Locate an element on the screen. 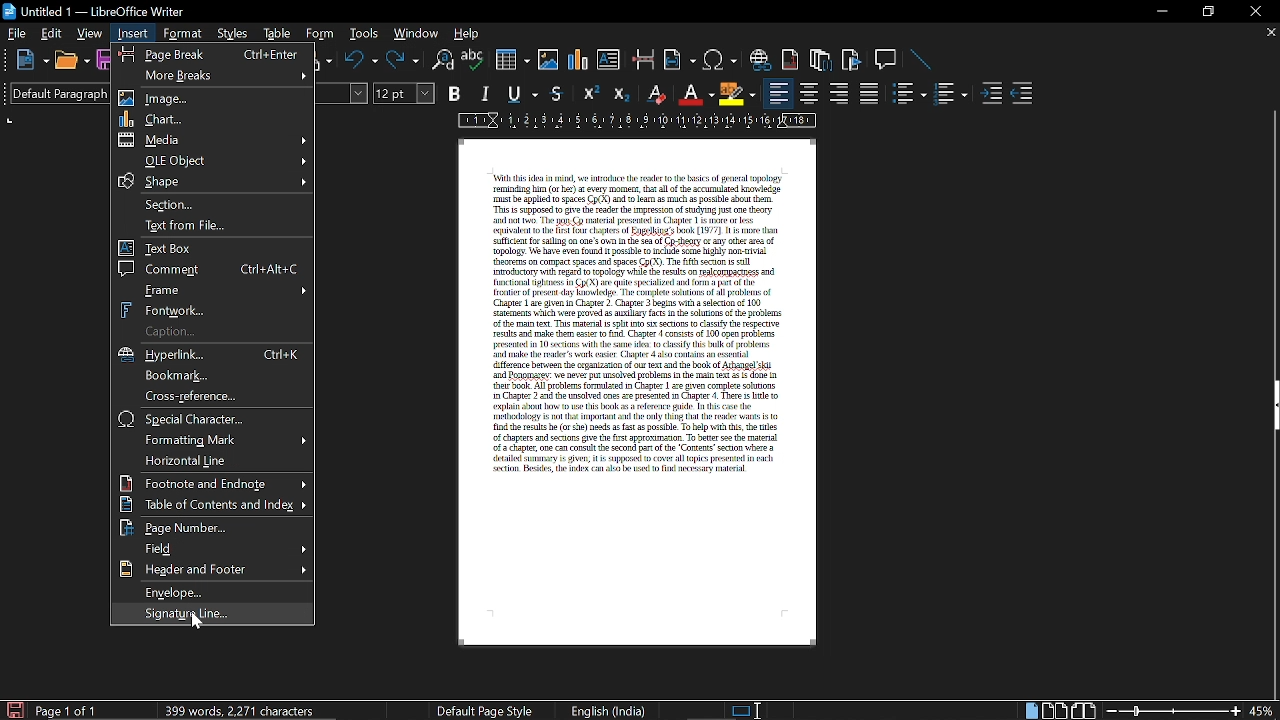  bookmark is located at coordinates (215, 376).